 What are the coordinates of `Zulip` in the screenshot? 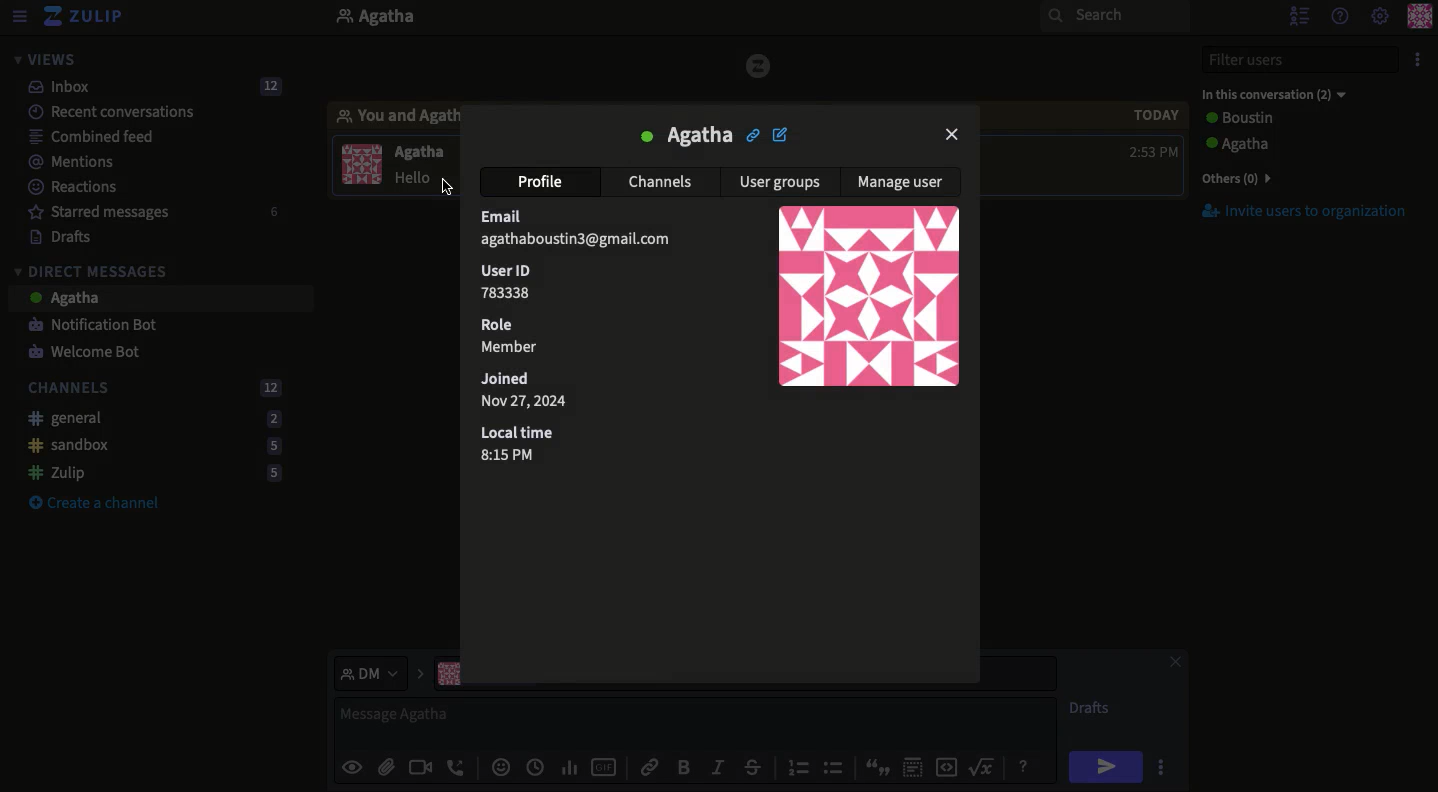 It's located at (155, 474).